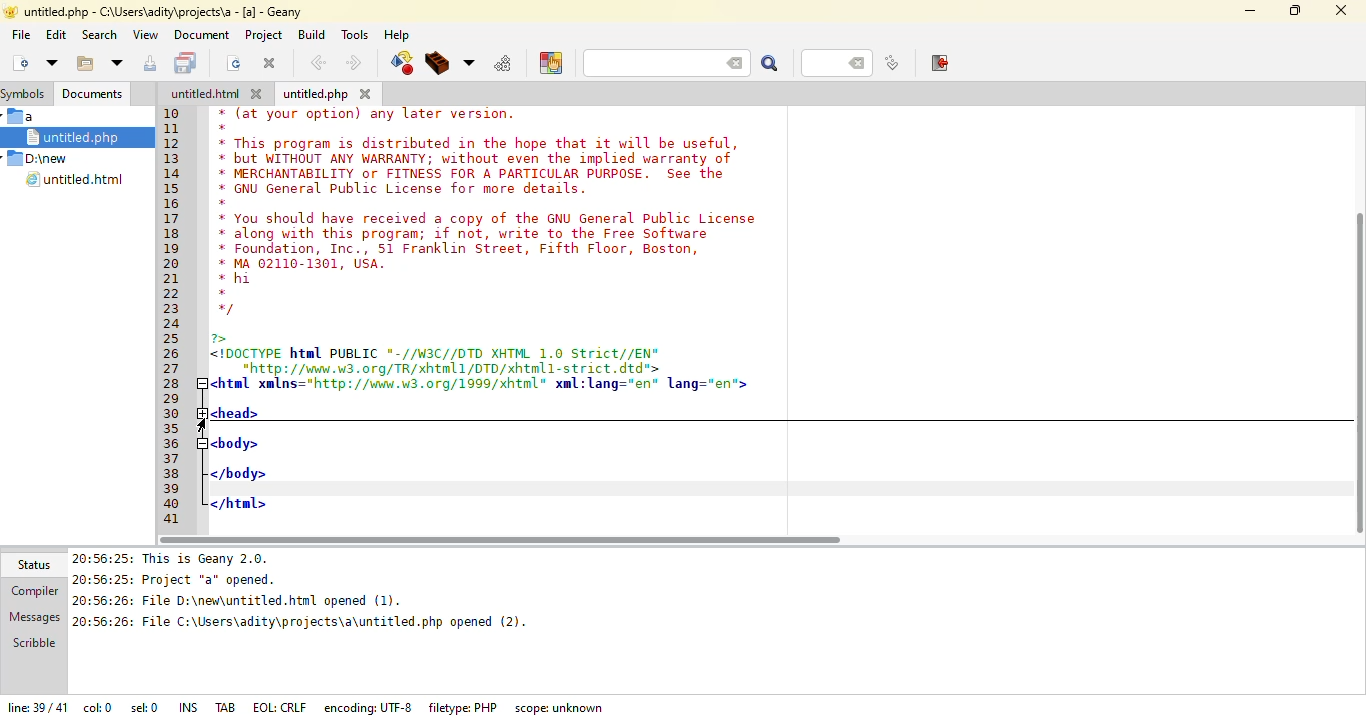 The width and height of the screenshot is (1366, 720). I want to click on sel: 0, so click(145, 708).